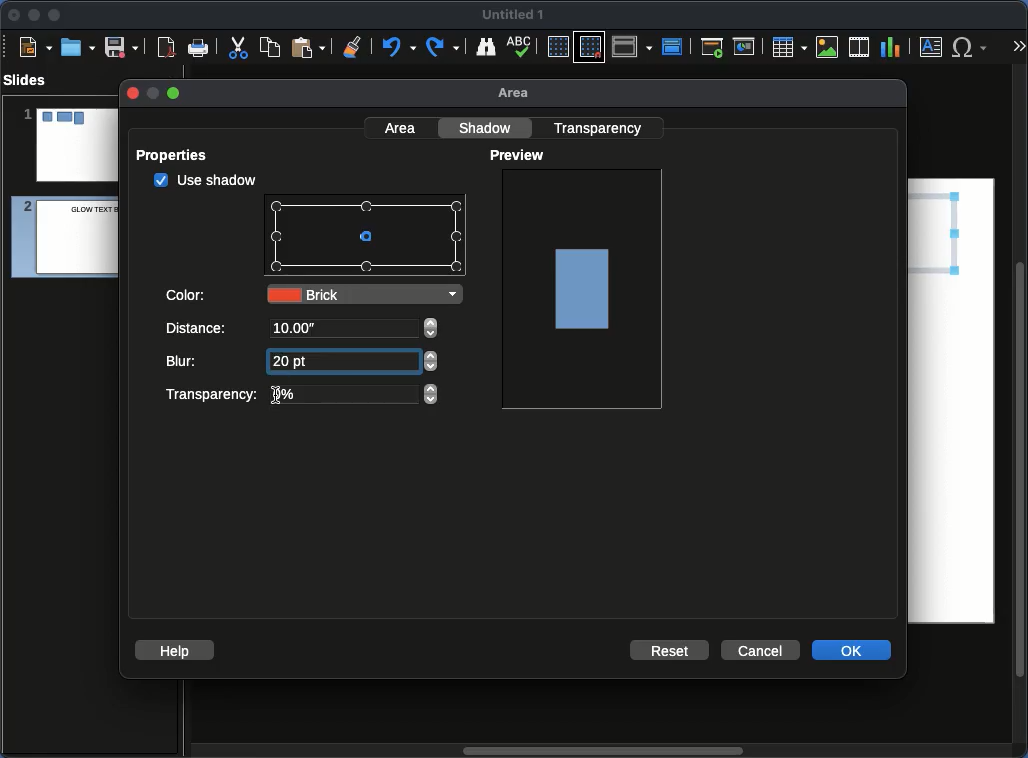 The image size is (1028, 758). What do you see at coordinates (199, 49) in the screenshot?
I see `Print` at bounding box center [199, 49].